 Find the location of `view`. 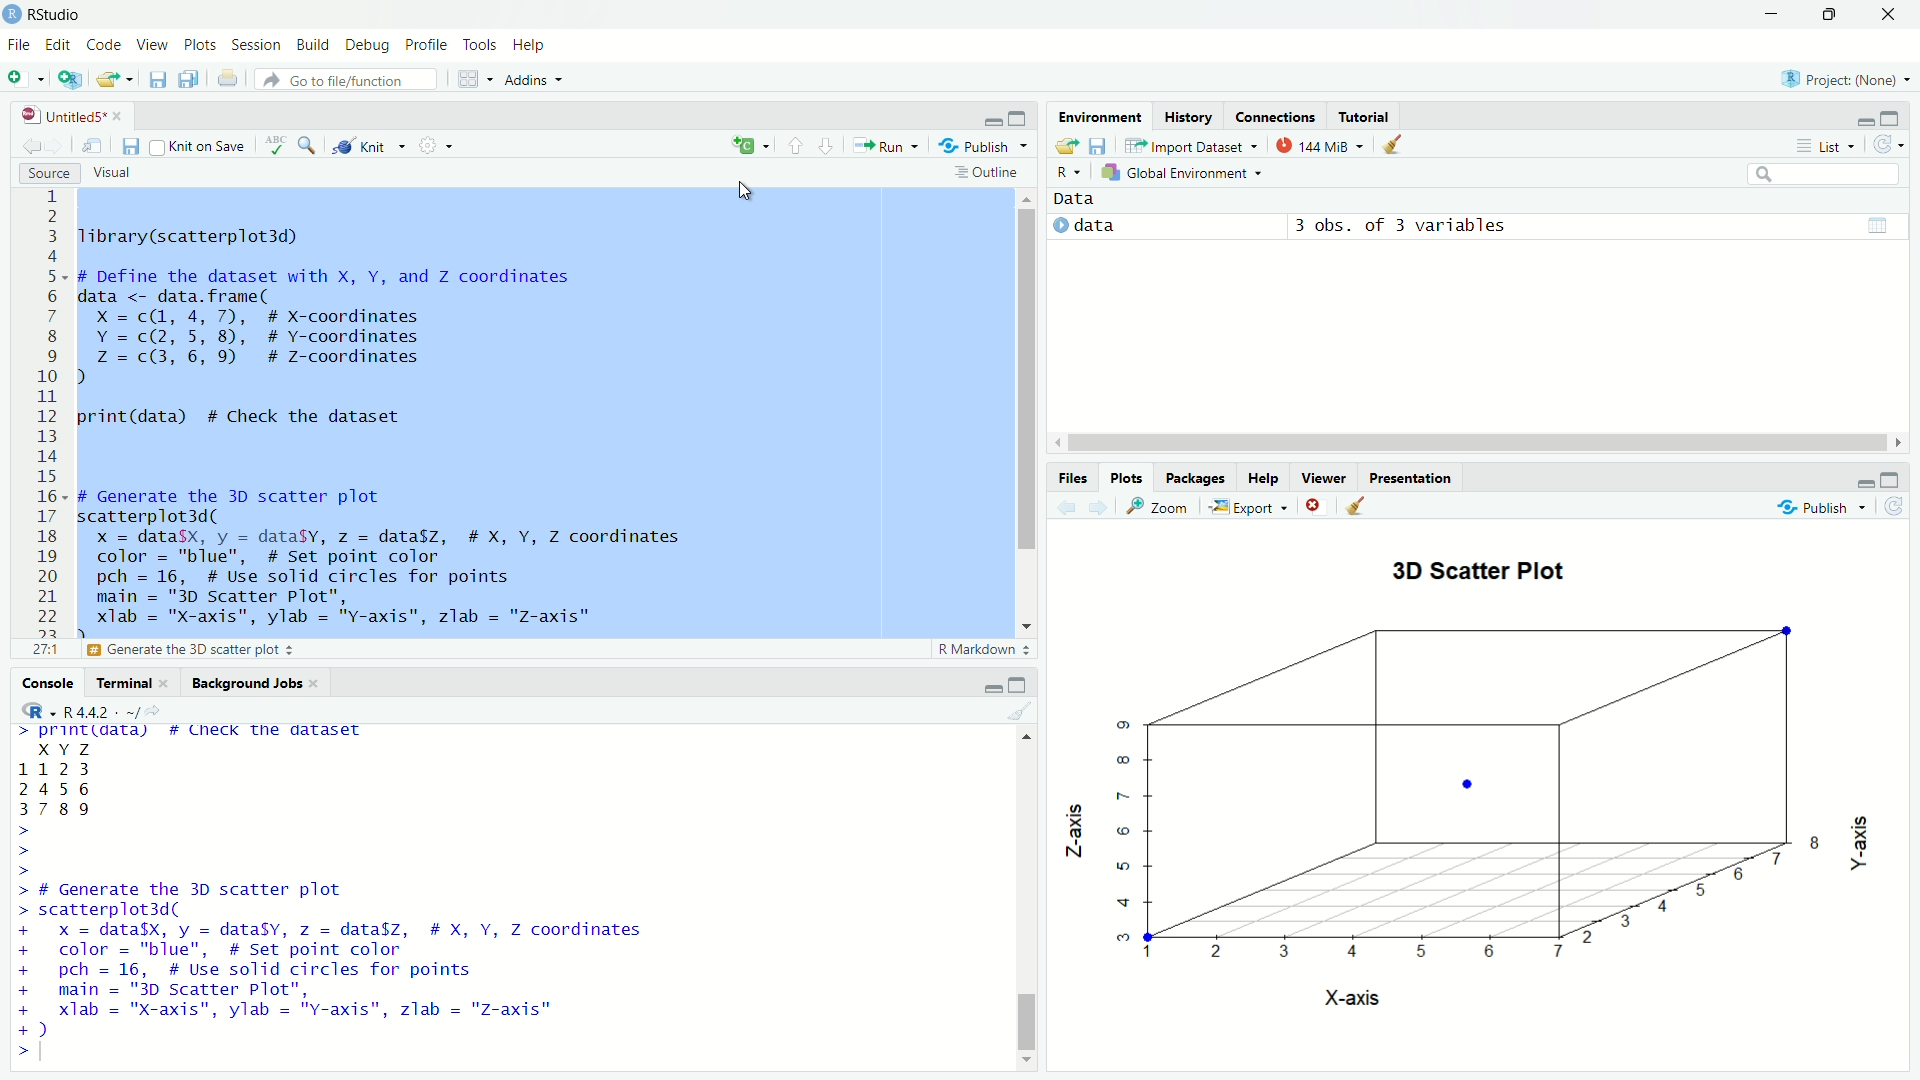

view is located at coordinates (156, 49).